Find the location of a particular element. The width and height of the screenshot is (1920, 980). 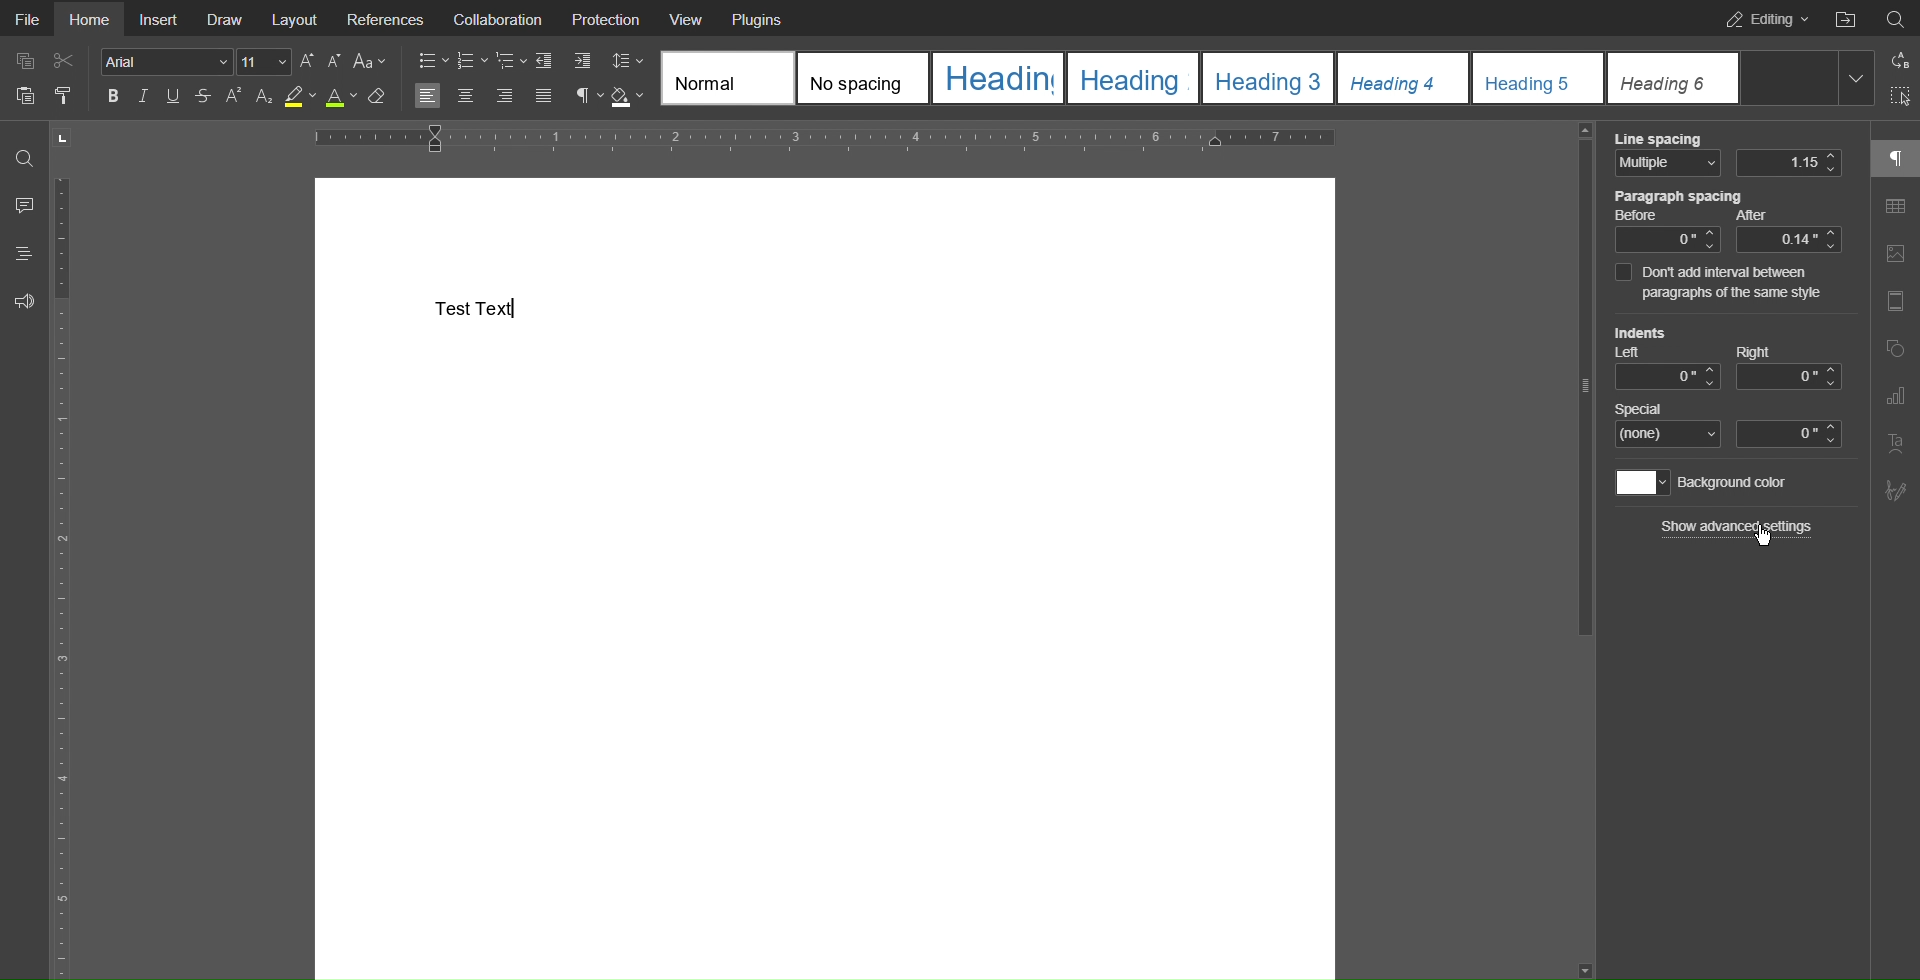

Draw is located at coordinates (226, 18).